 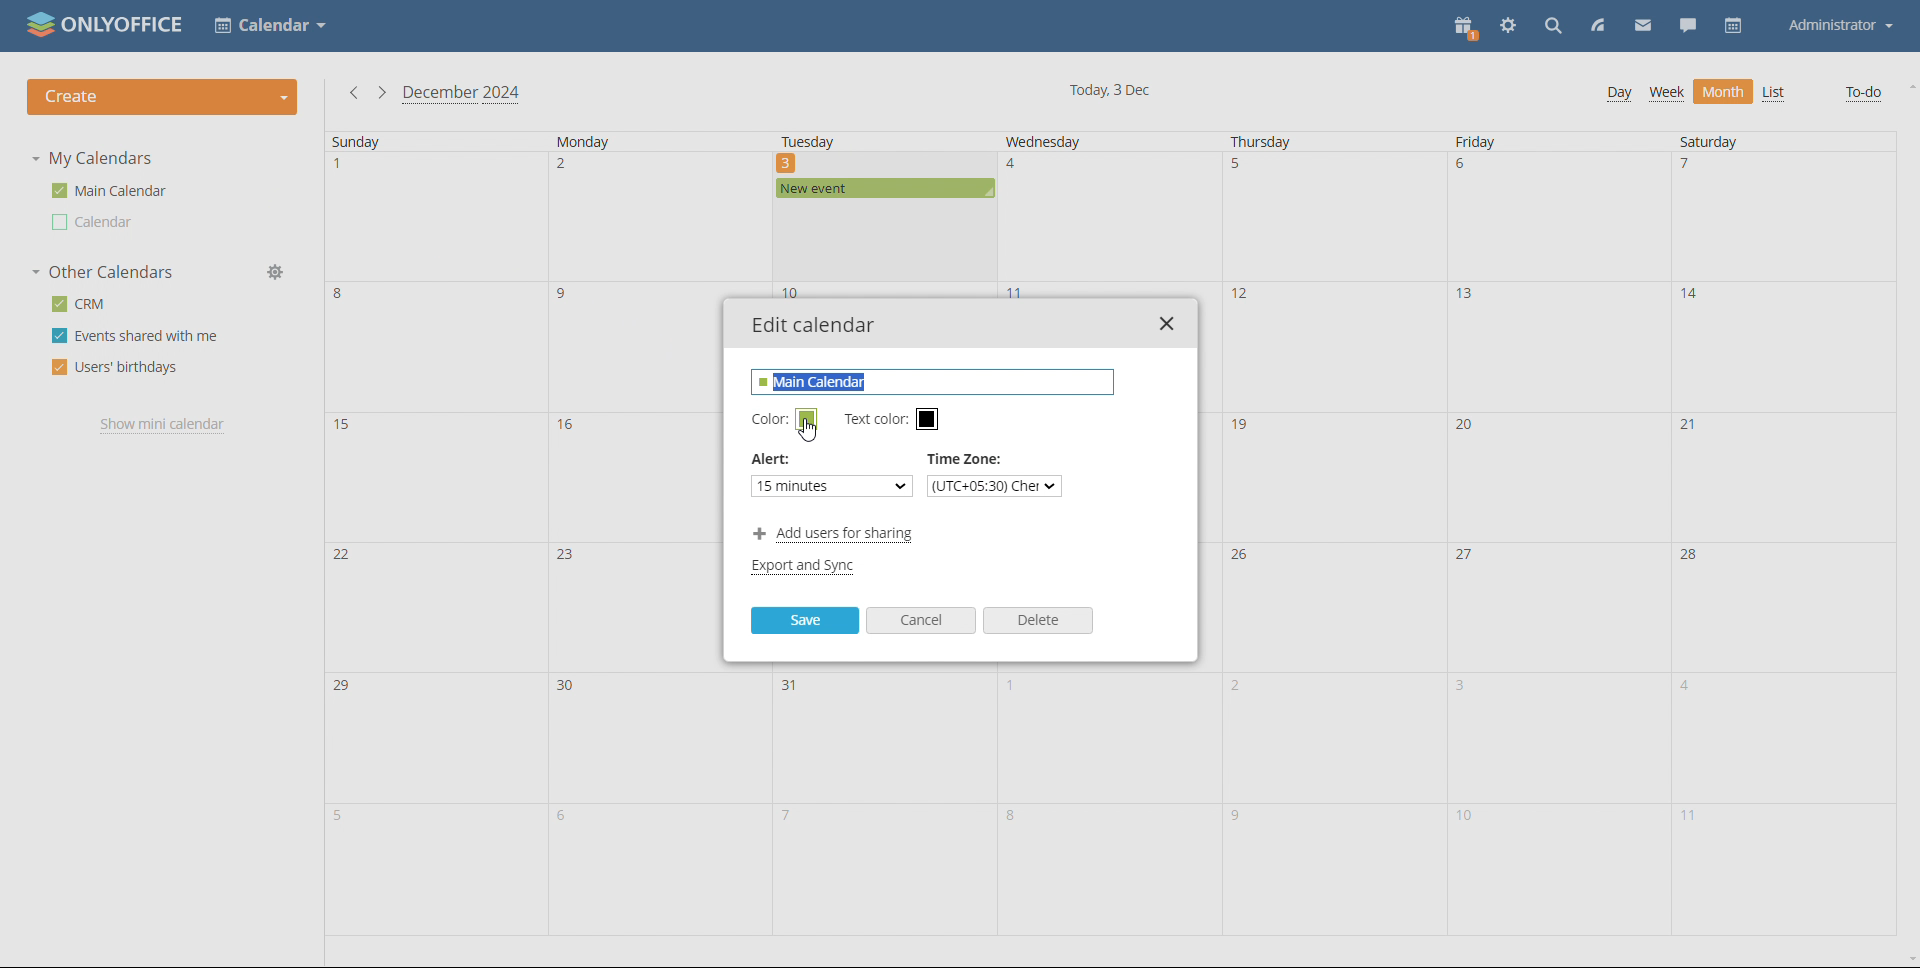 What do you see at coordinates (431, 735) in the screenshot?
I see `date` at bounding box center [431, 735].